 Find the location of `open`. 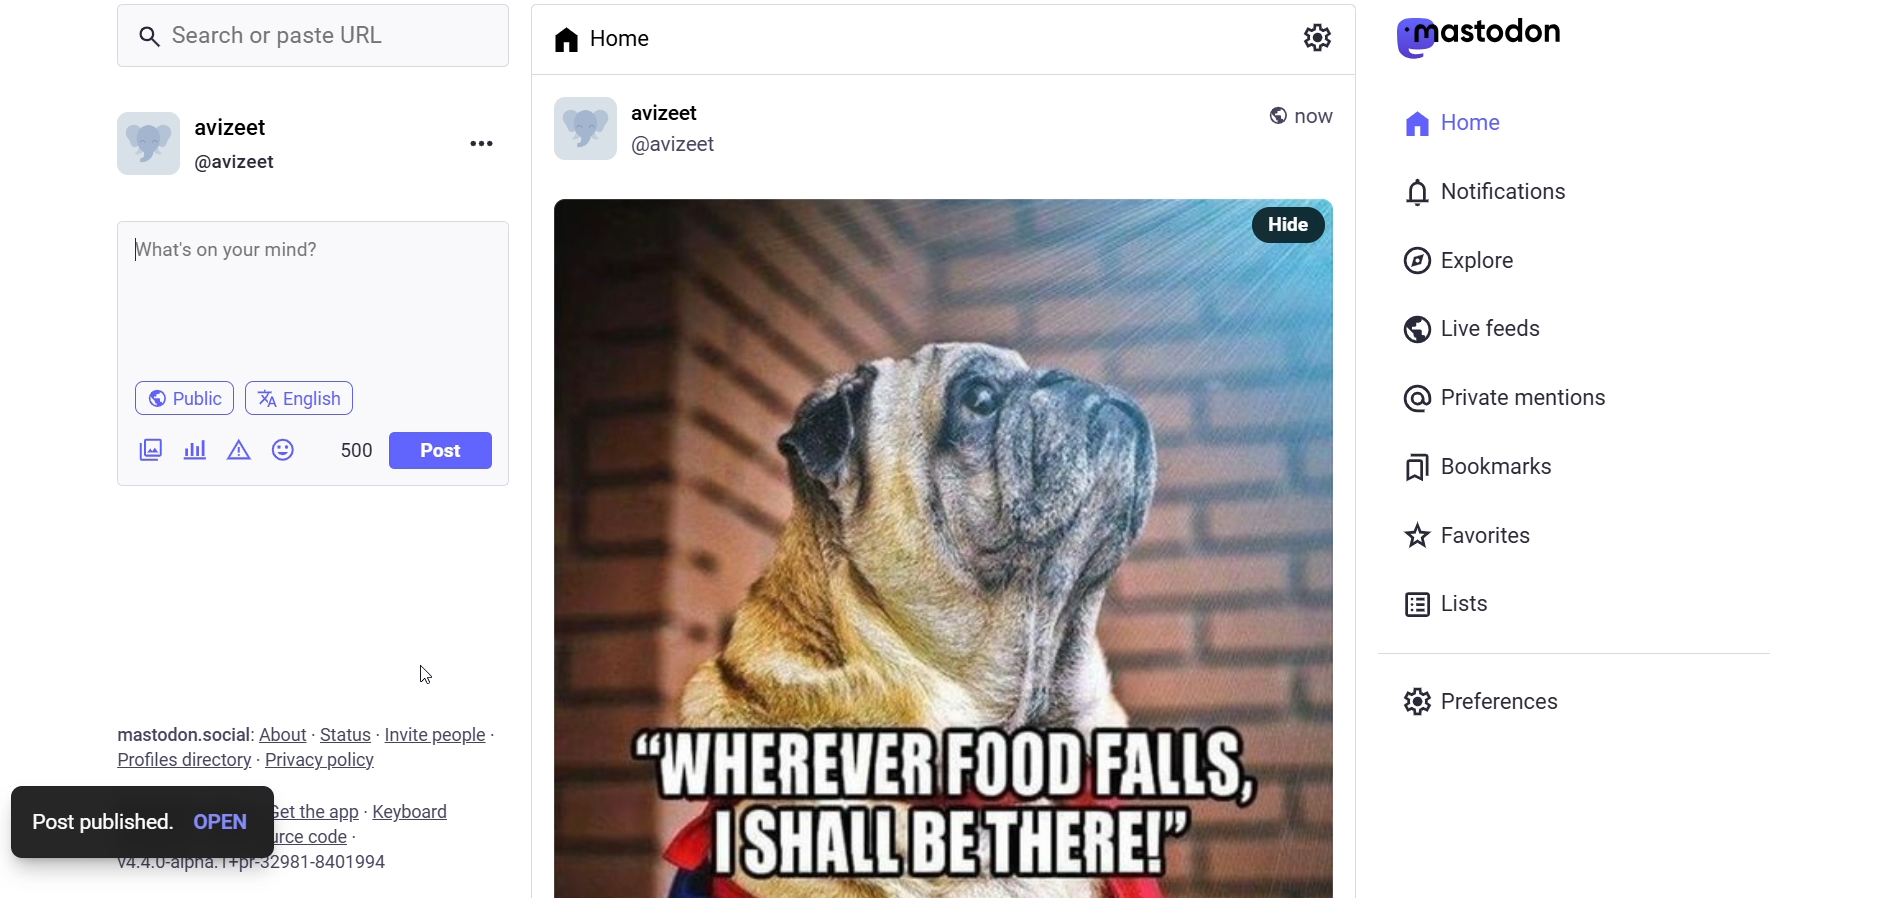

open is located at coordinates (221, 823).